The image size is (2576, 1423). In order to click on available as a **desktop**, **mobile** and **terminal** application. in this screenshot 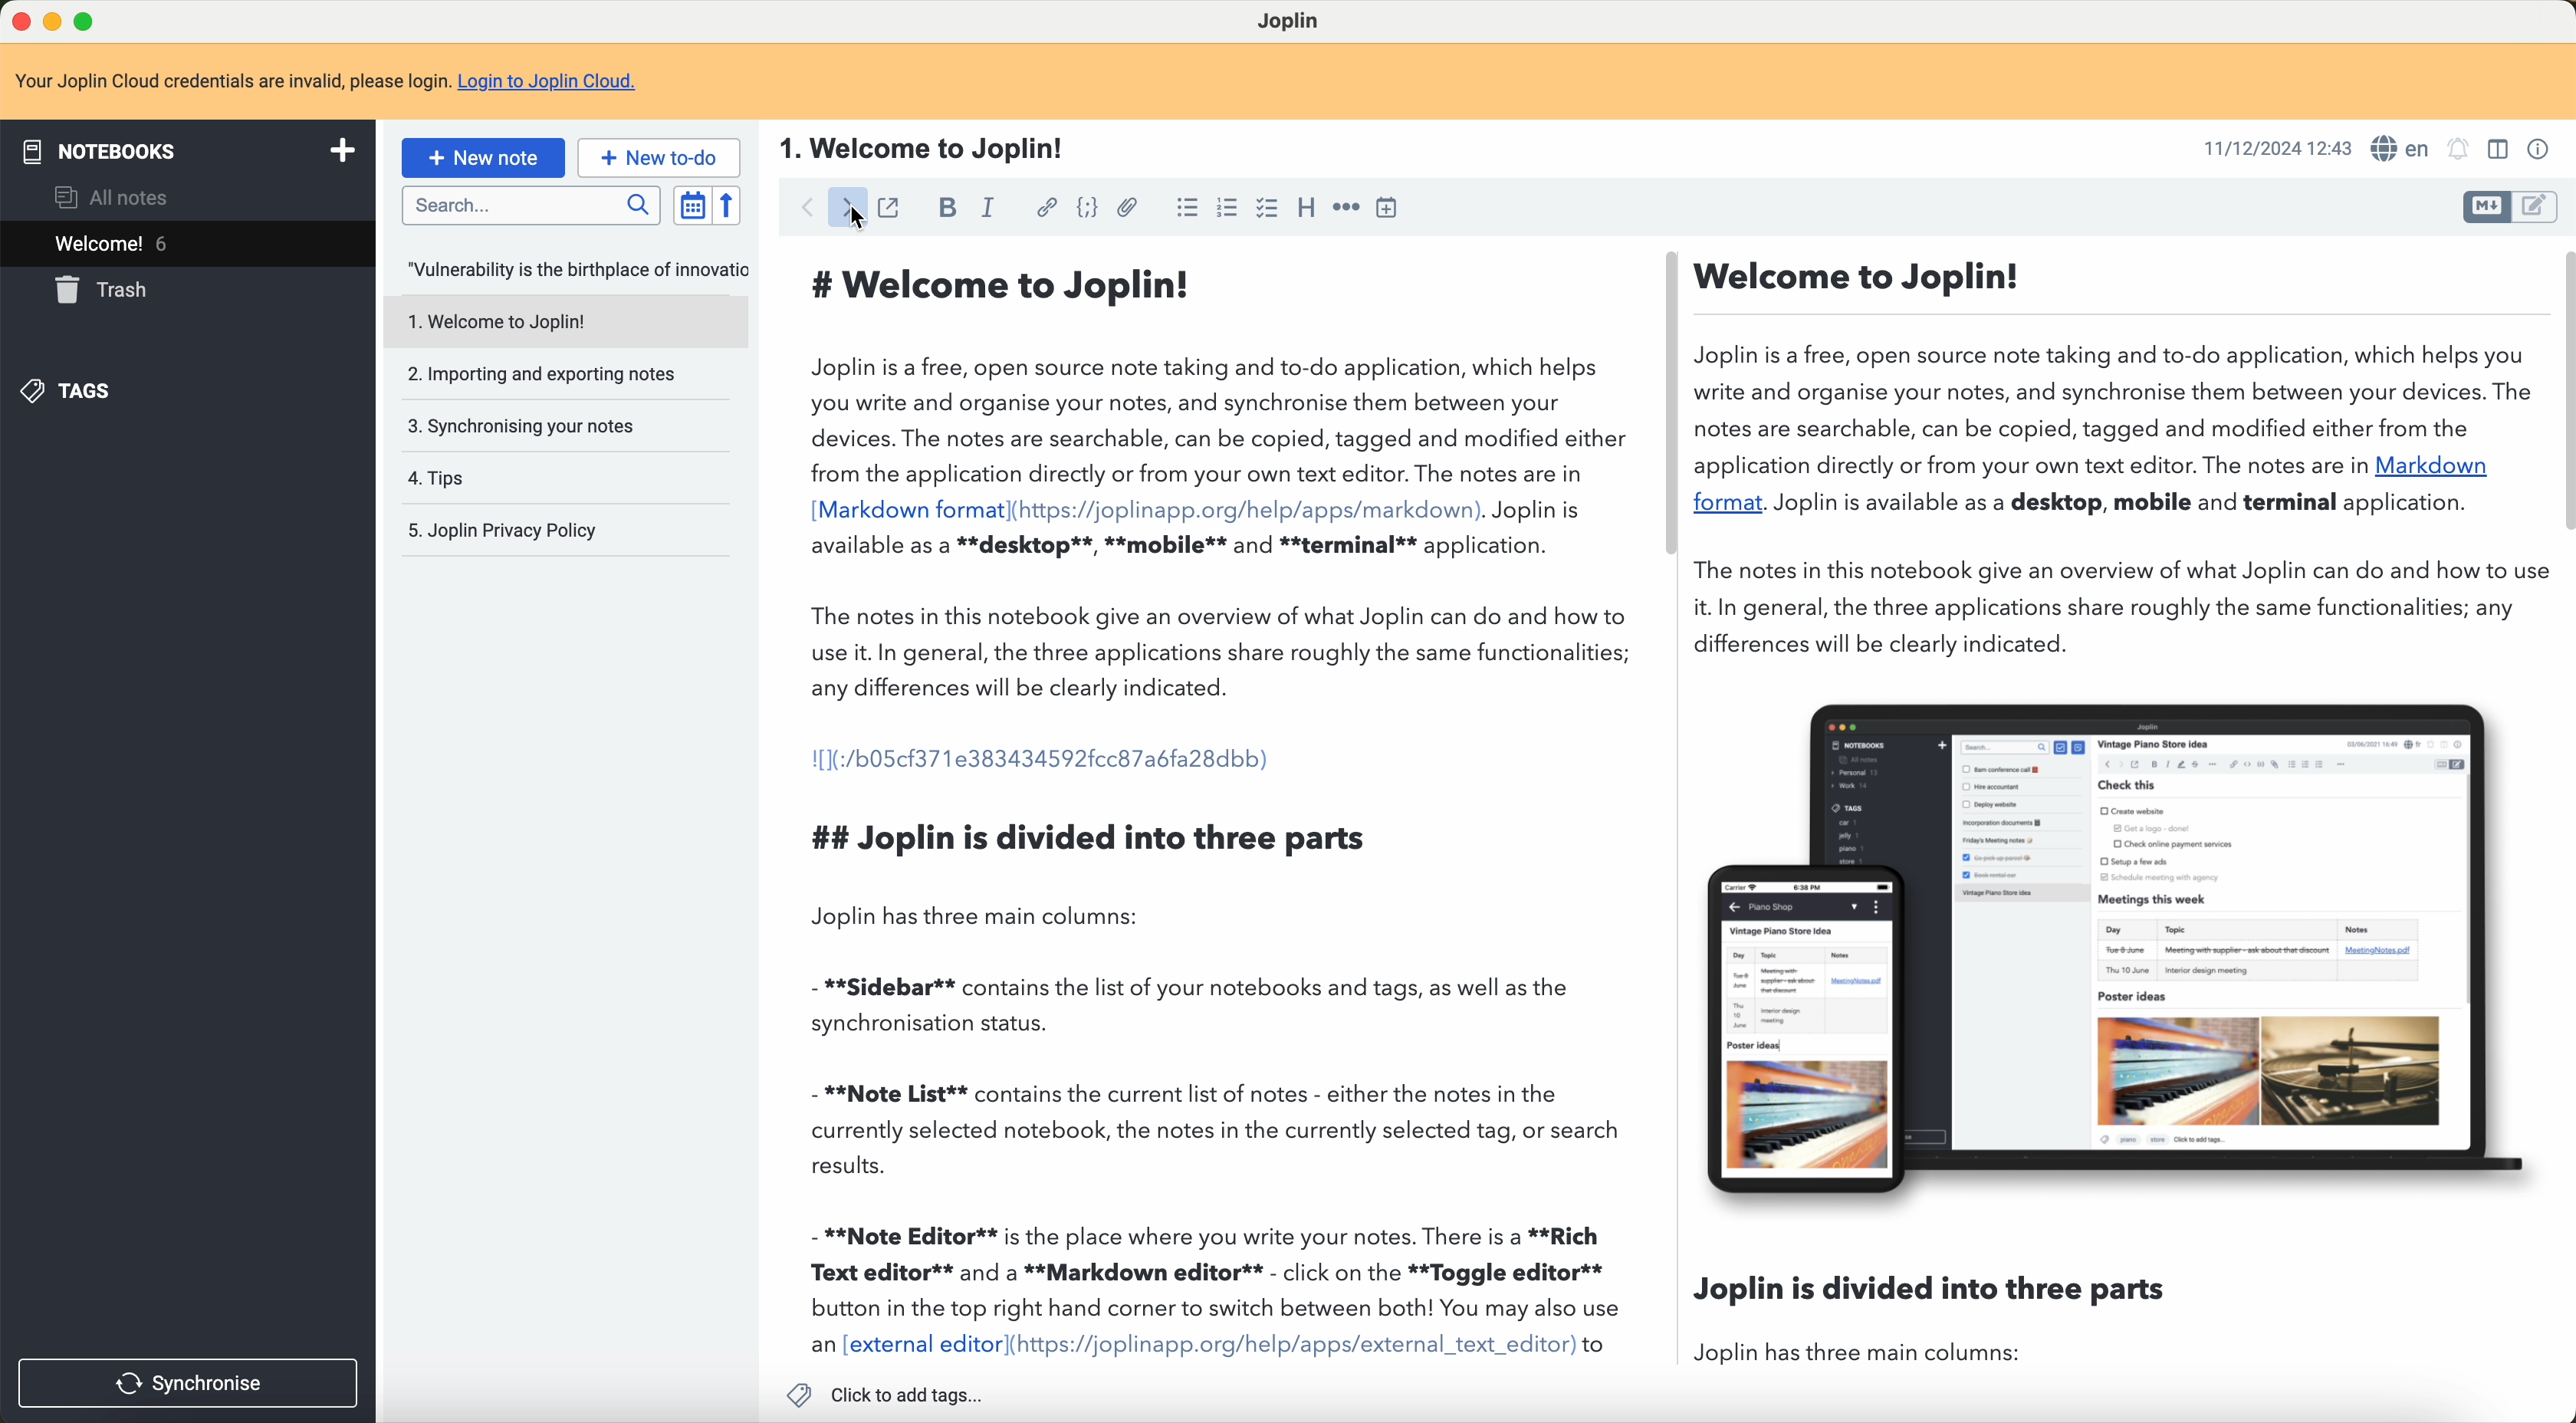, I will do `click(1173, 543)`.